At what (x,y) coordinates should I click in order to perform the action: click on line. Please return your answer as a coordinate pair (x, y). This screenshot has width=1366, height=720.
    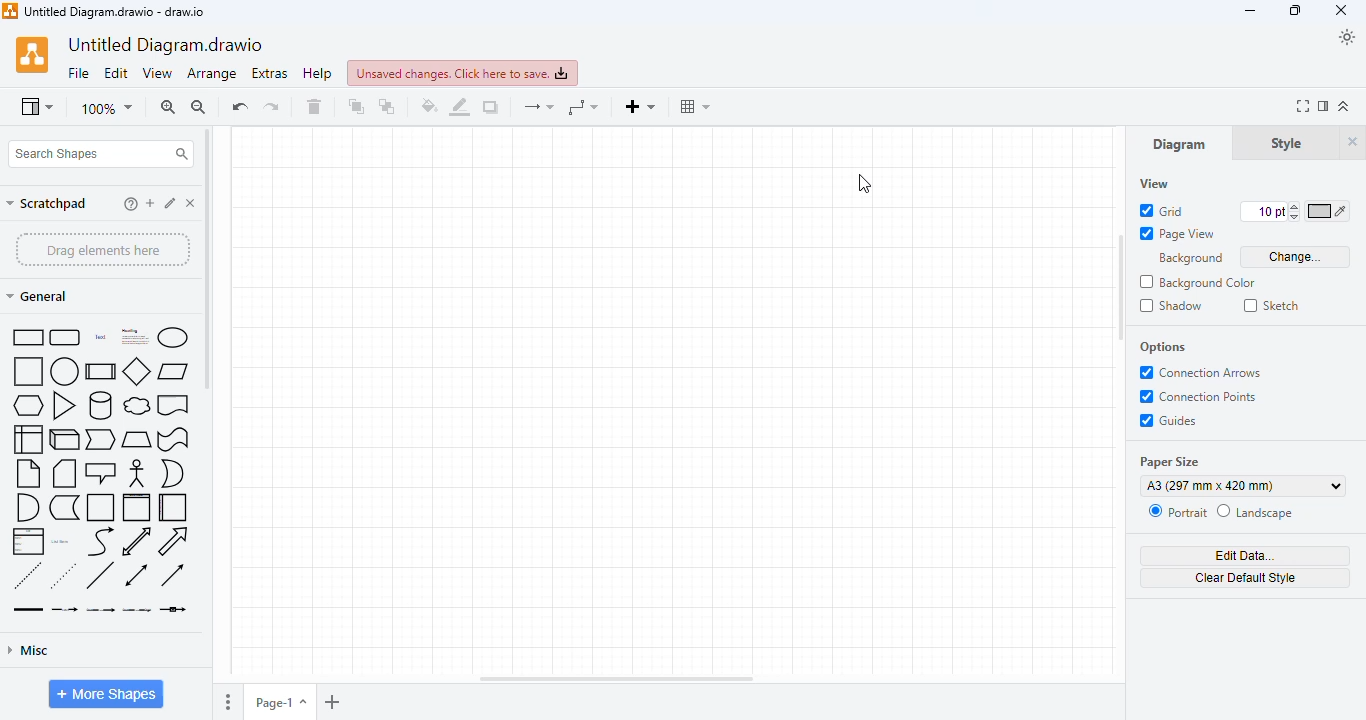
    Looking at the image, I should click on (100, 575).